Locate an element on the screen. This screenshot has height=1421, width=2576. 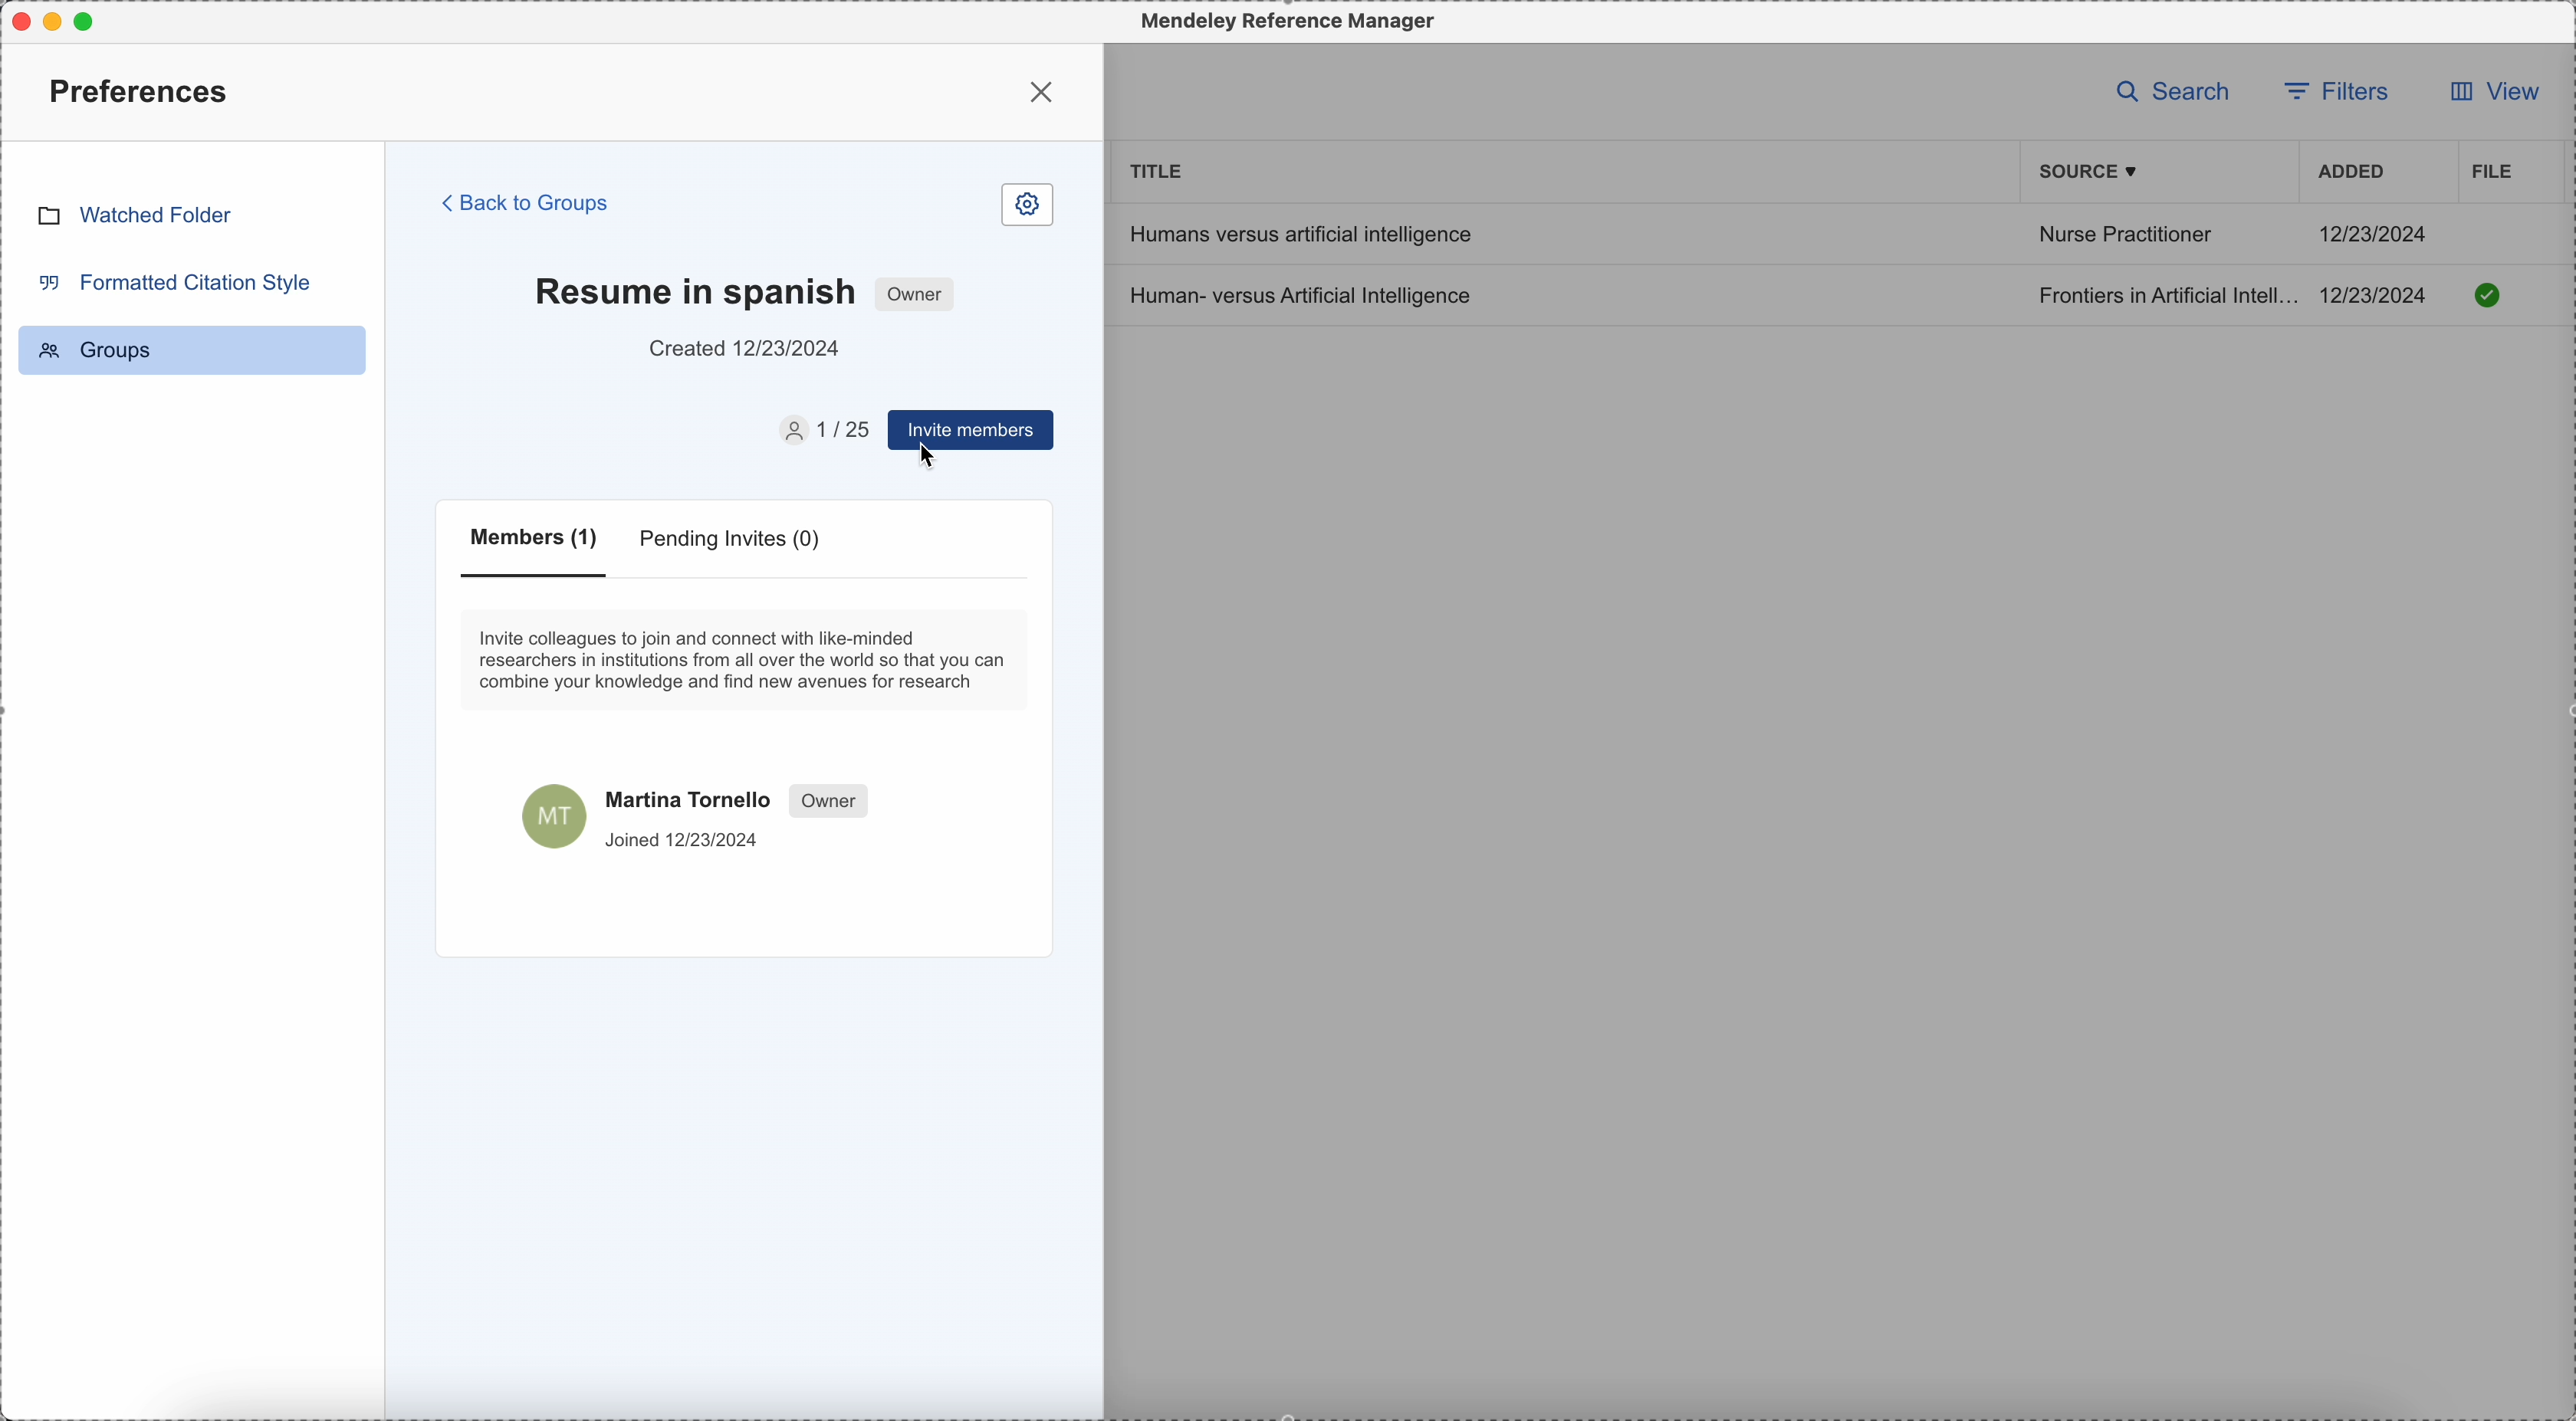
close pop-up is located at coordinates (1045, 91).